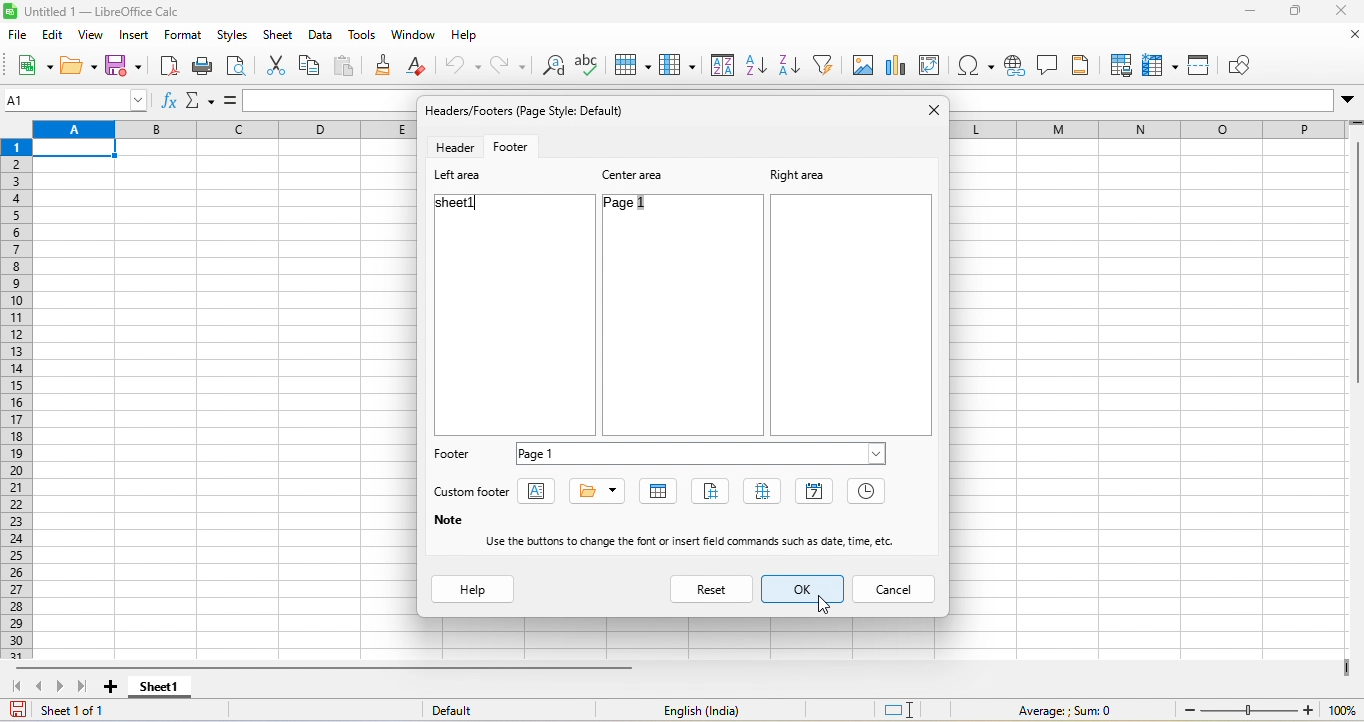  Describe the element at coordinates (1158, 63) in the screenshot. I see `freeze row and column` at that location.